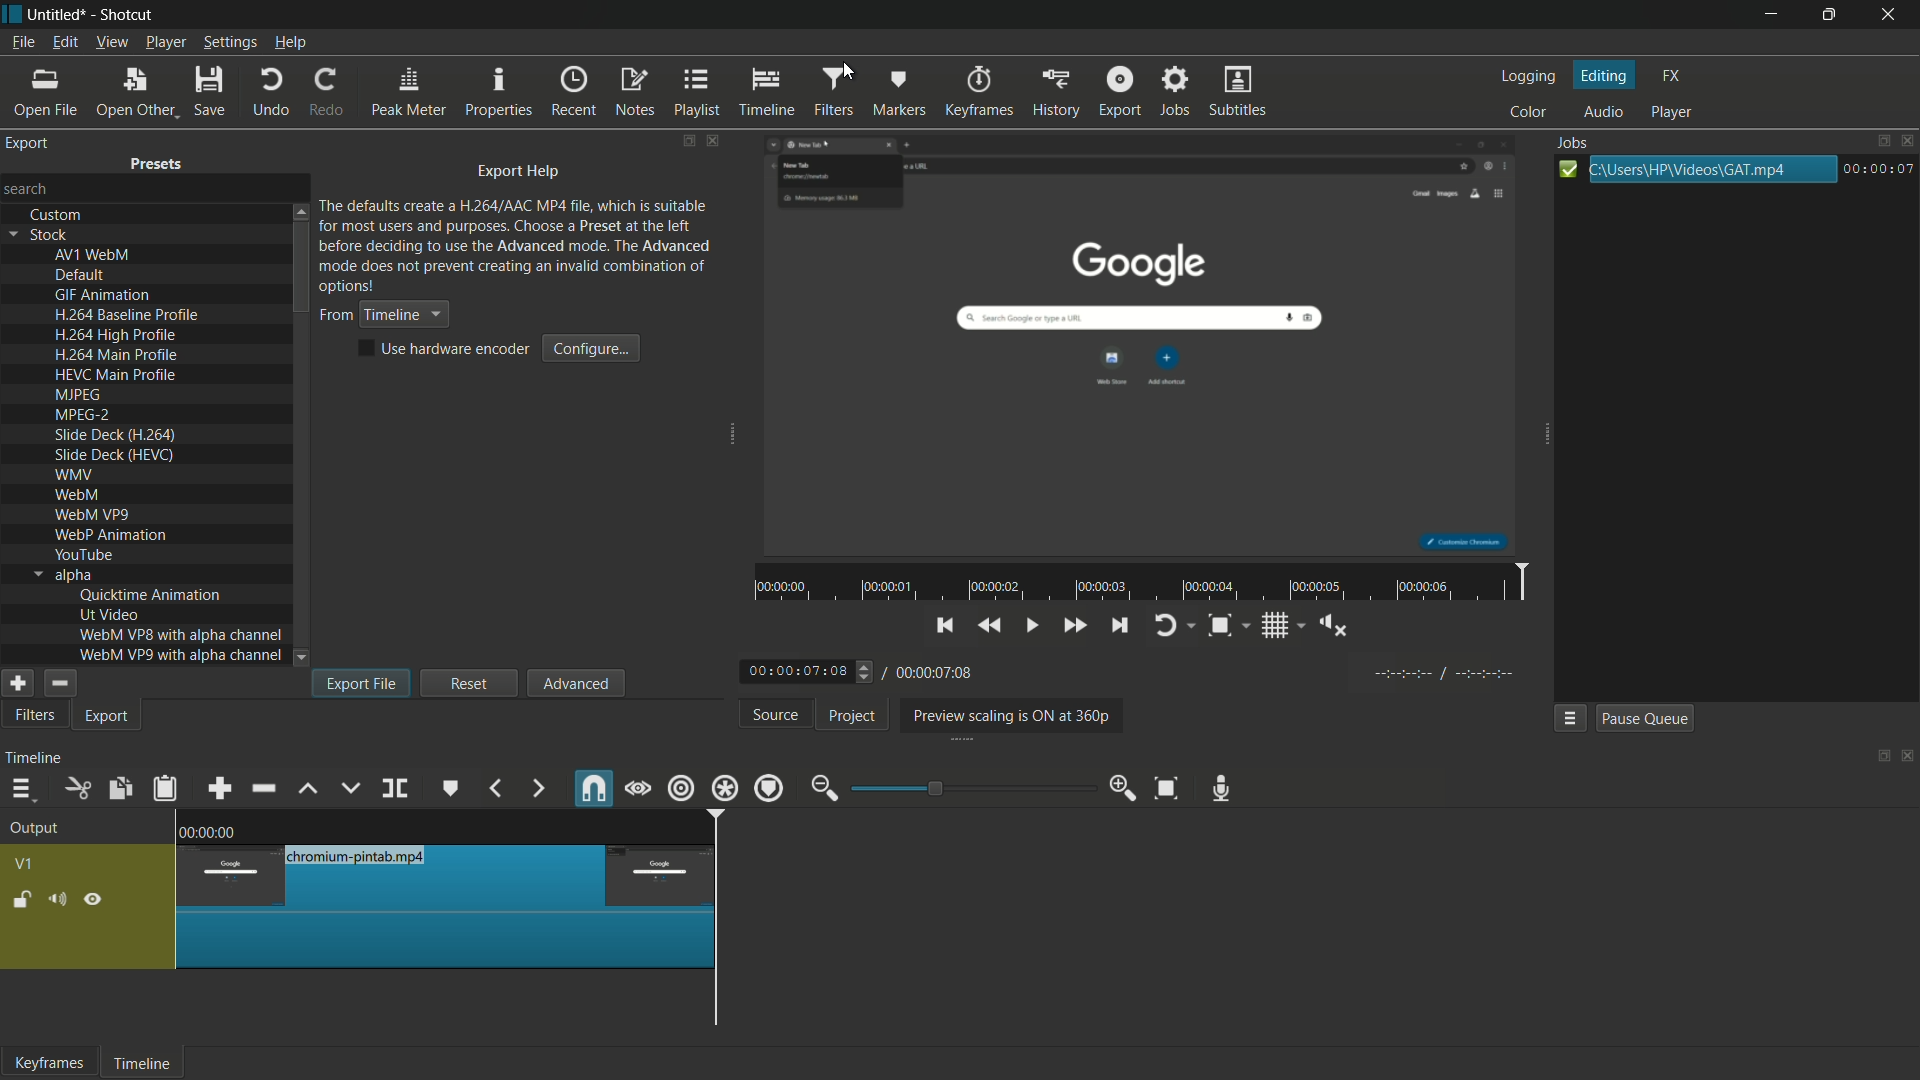  What do you see at coordinates (118, 790) in the screenshot?
I see `copy checked filters` at bounding box center [118, 790].